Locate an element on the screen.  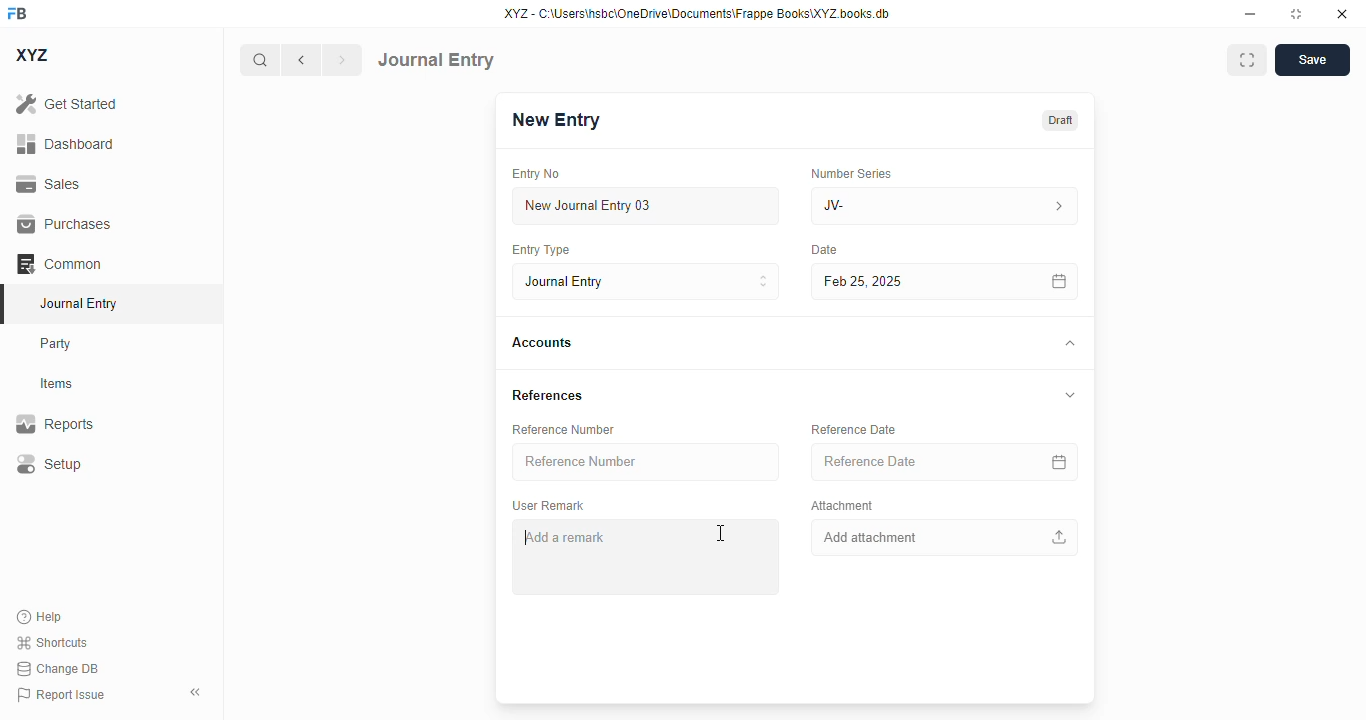
save is located at coordinates (1313, 60).